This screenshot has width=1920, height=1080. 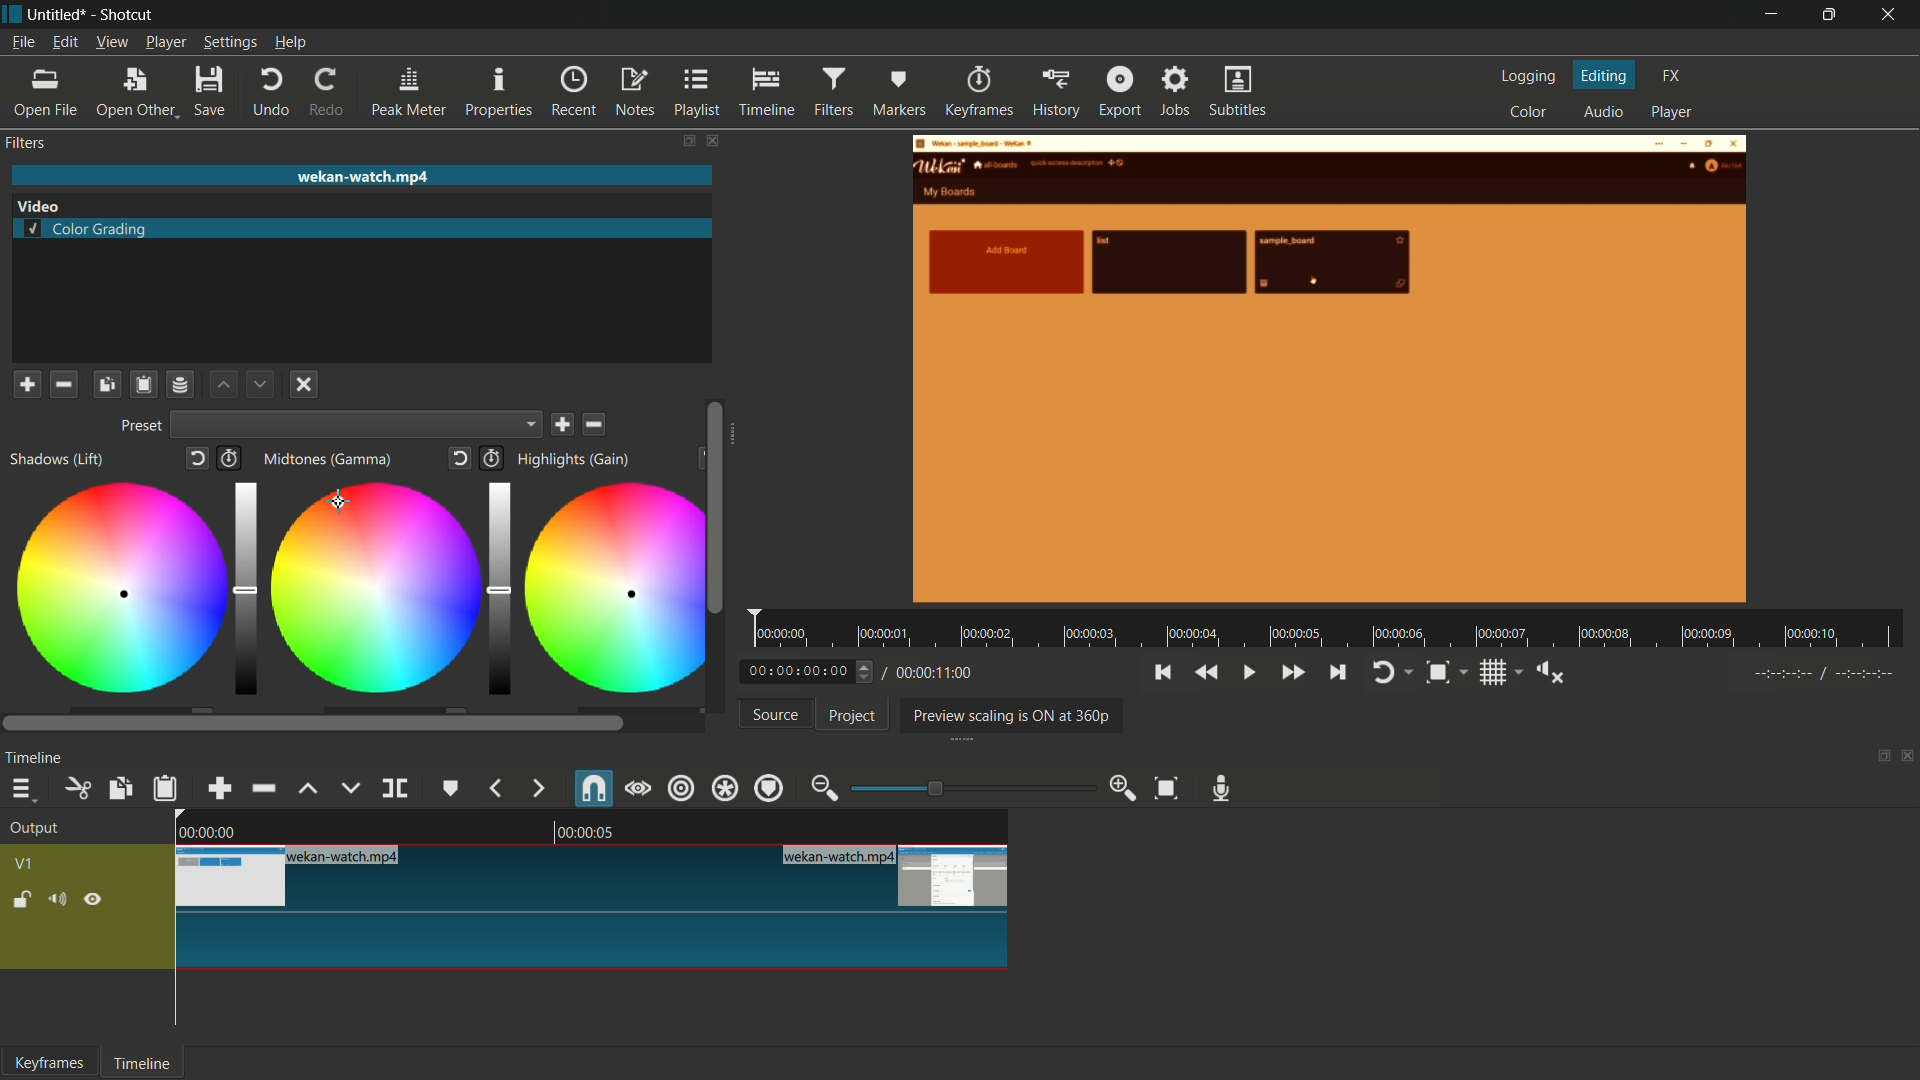 I want to click on 00.00, so click(x=206, y=830).